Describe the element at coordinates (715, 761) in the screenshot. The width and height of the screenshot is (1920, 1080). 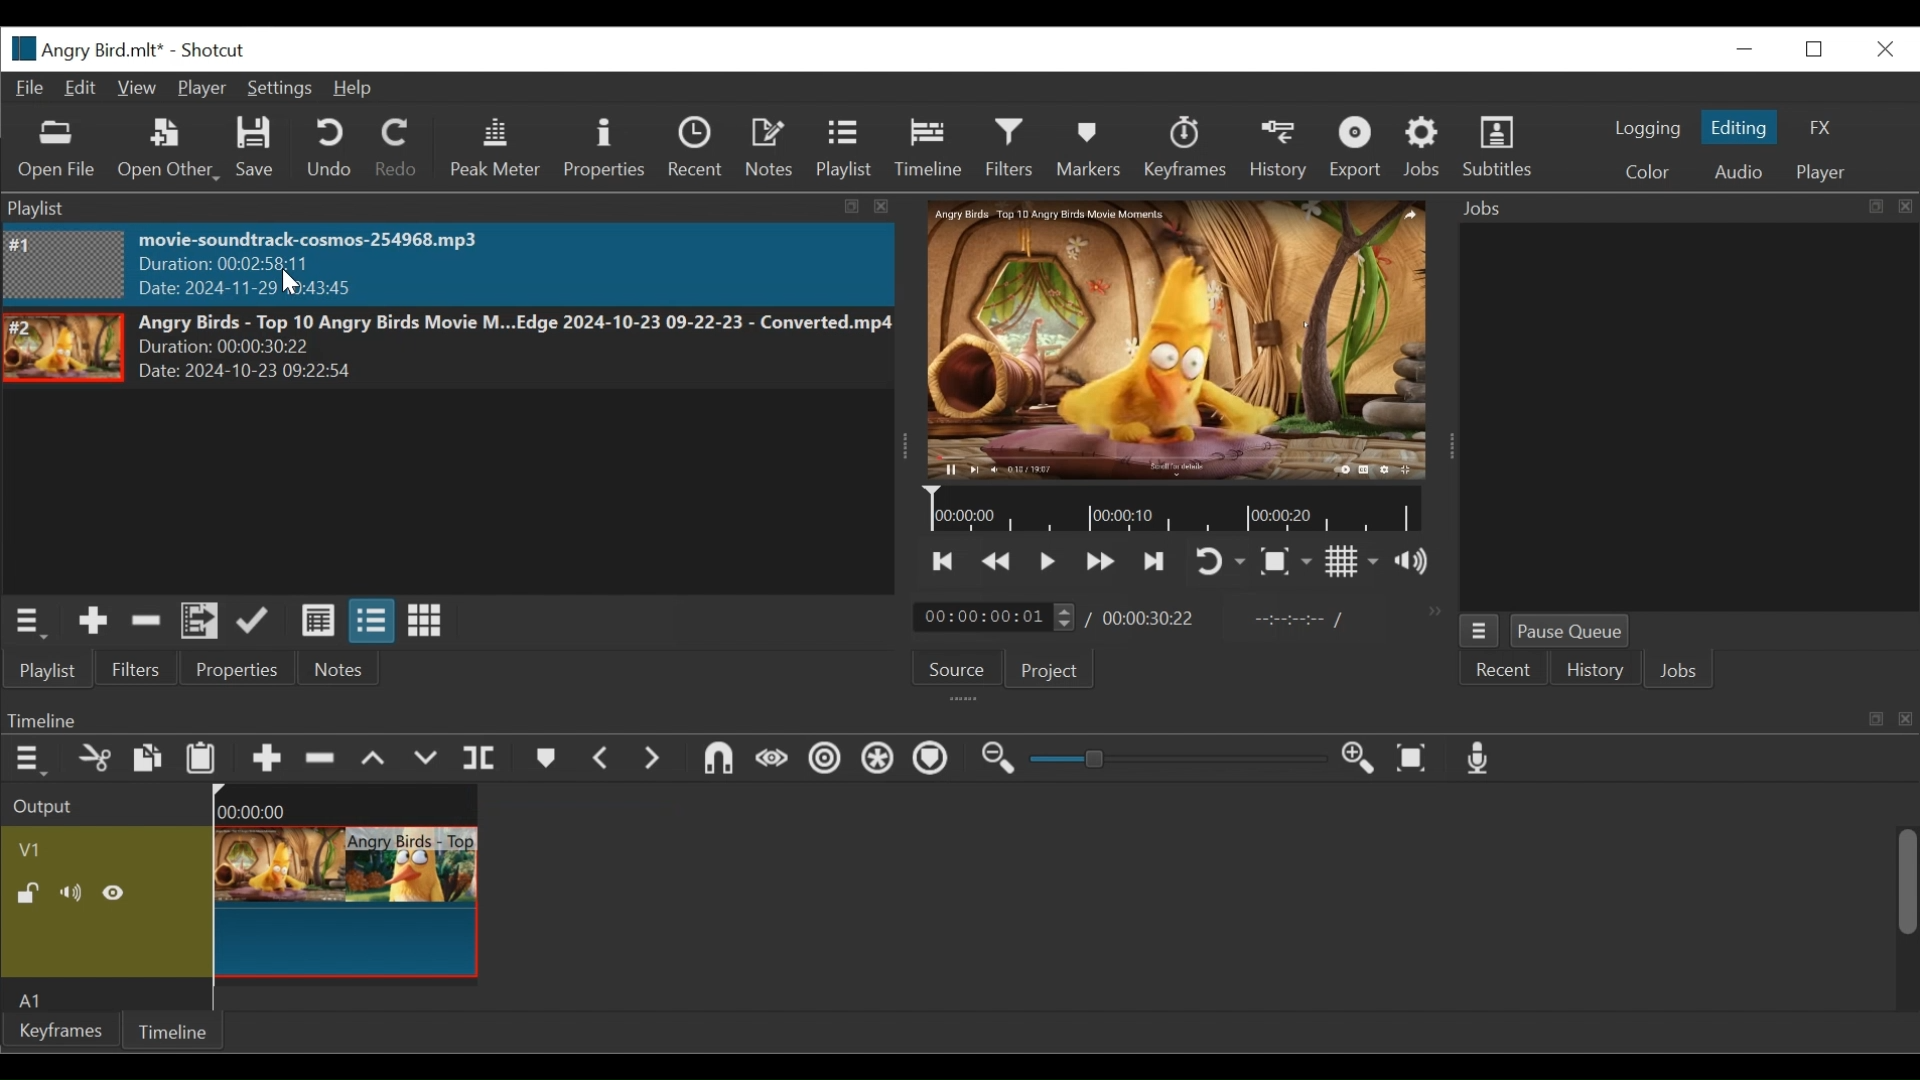
I see `Snap` at that location.